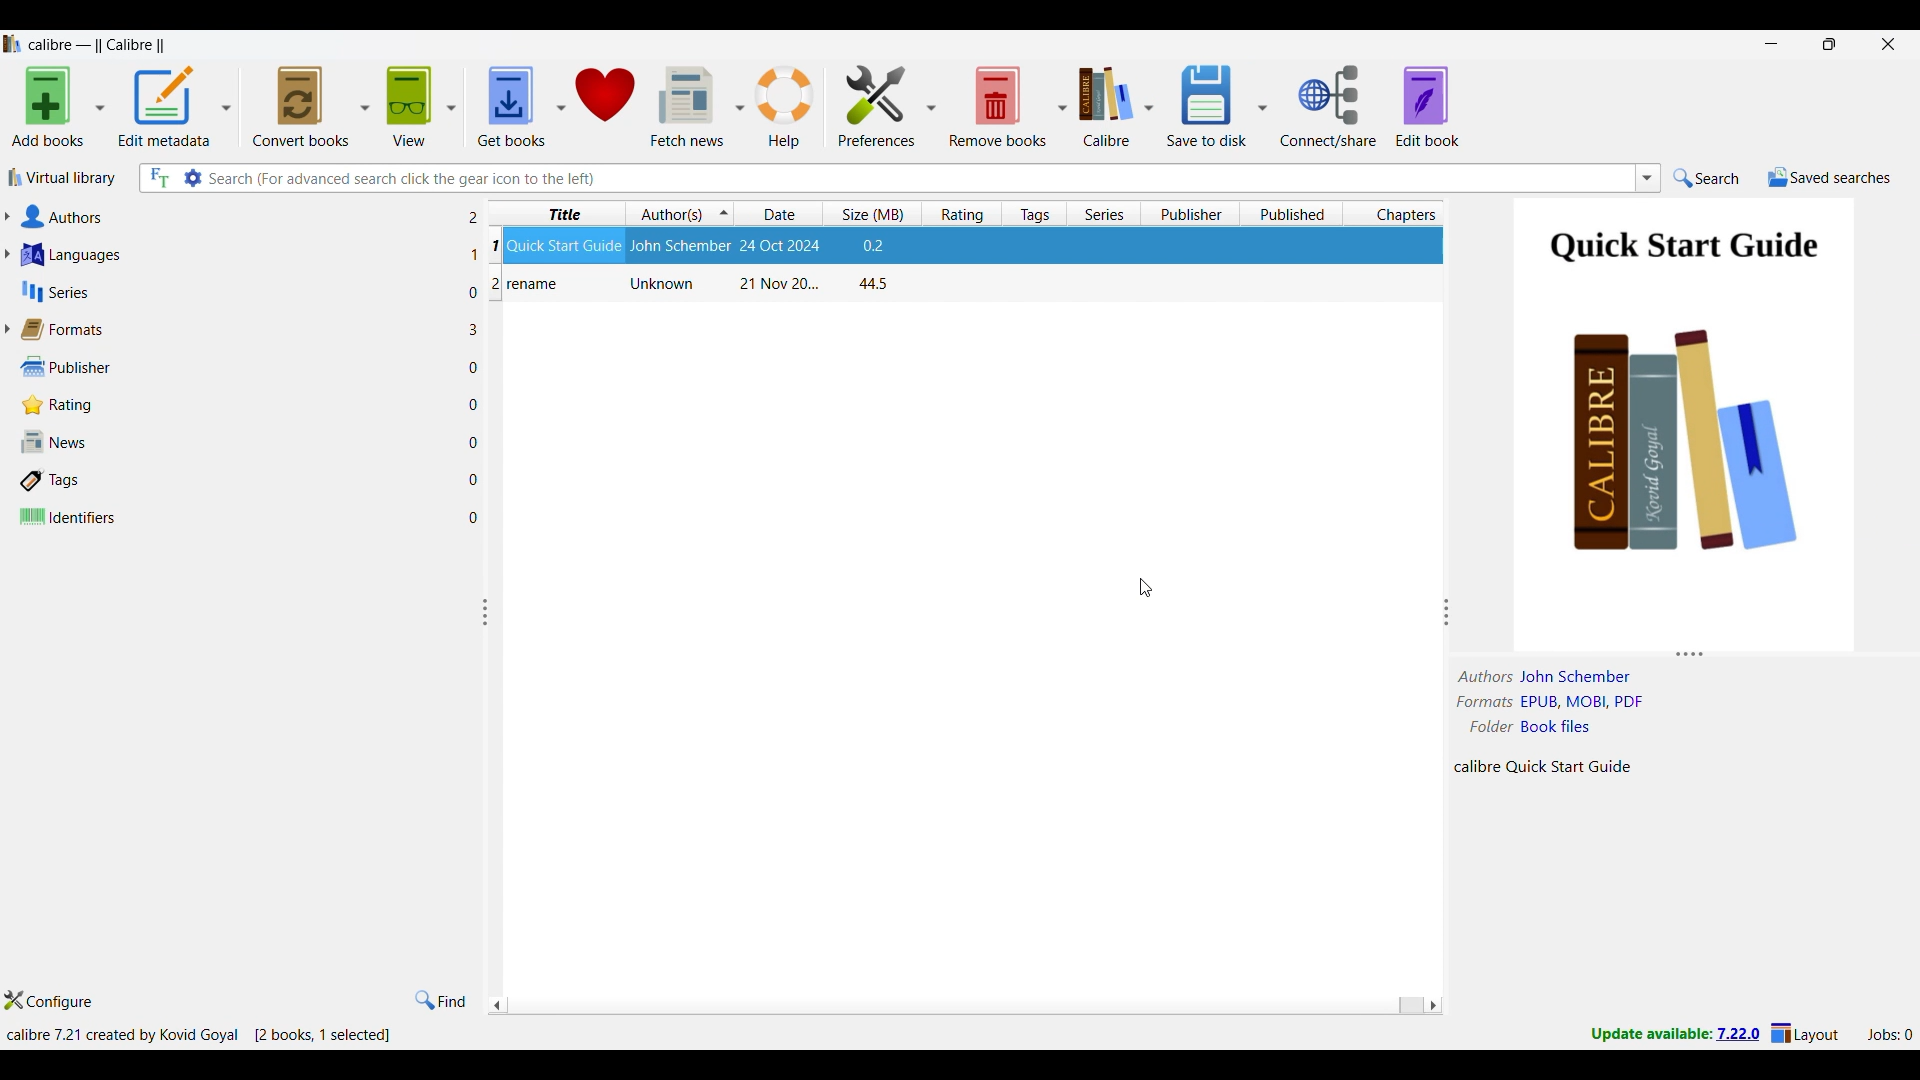 The image size is (1920, 1080). What do you see at coordinates (1538, 724) in the screenshot?
I see `Folder` at bounding box center [1538, 724].